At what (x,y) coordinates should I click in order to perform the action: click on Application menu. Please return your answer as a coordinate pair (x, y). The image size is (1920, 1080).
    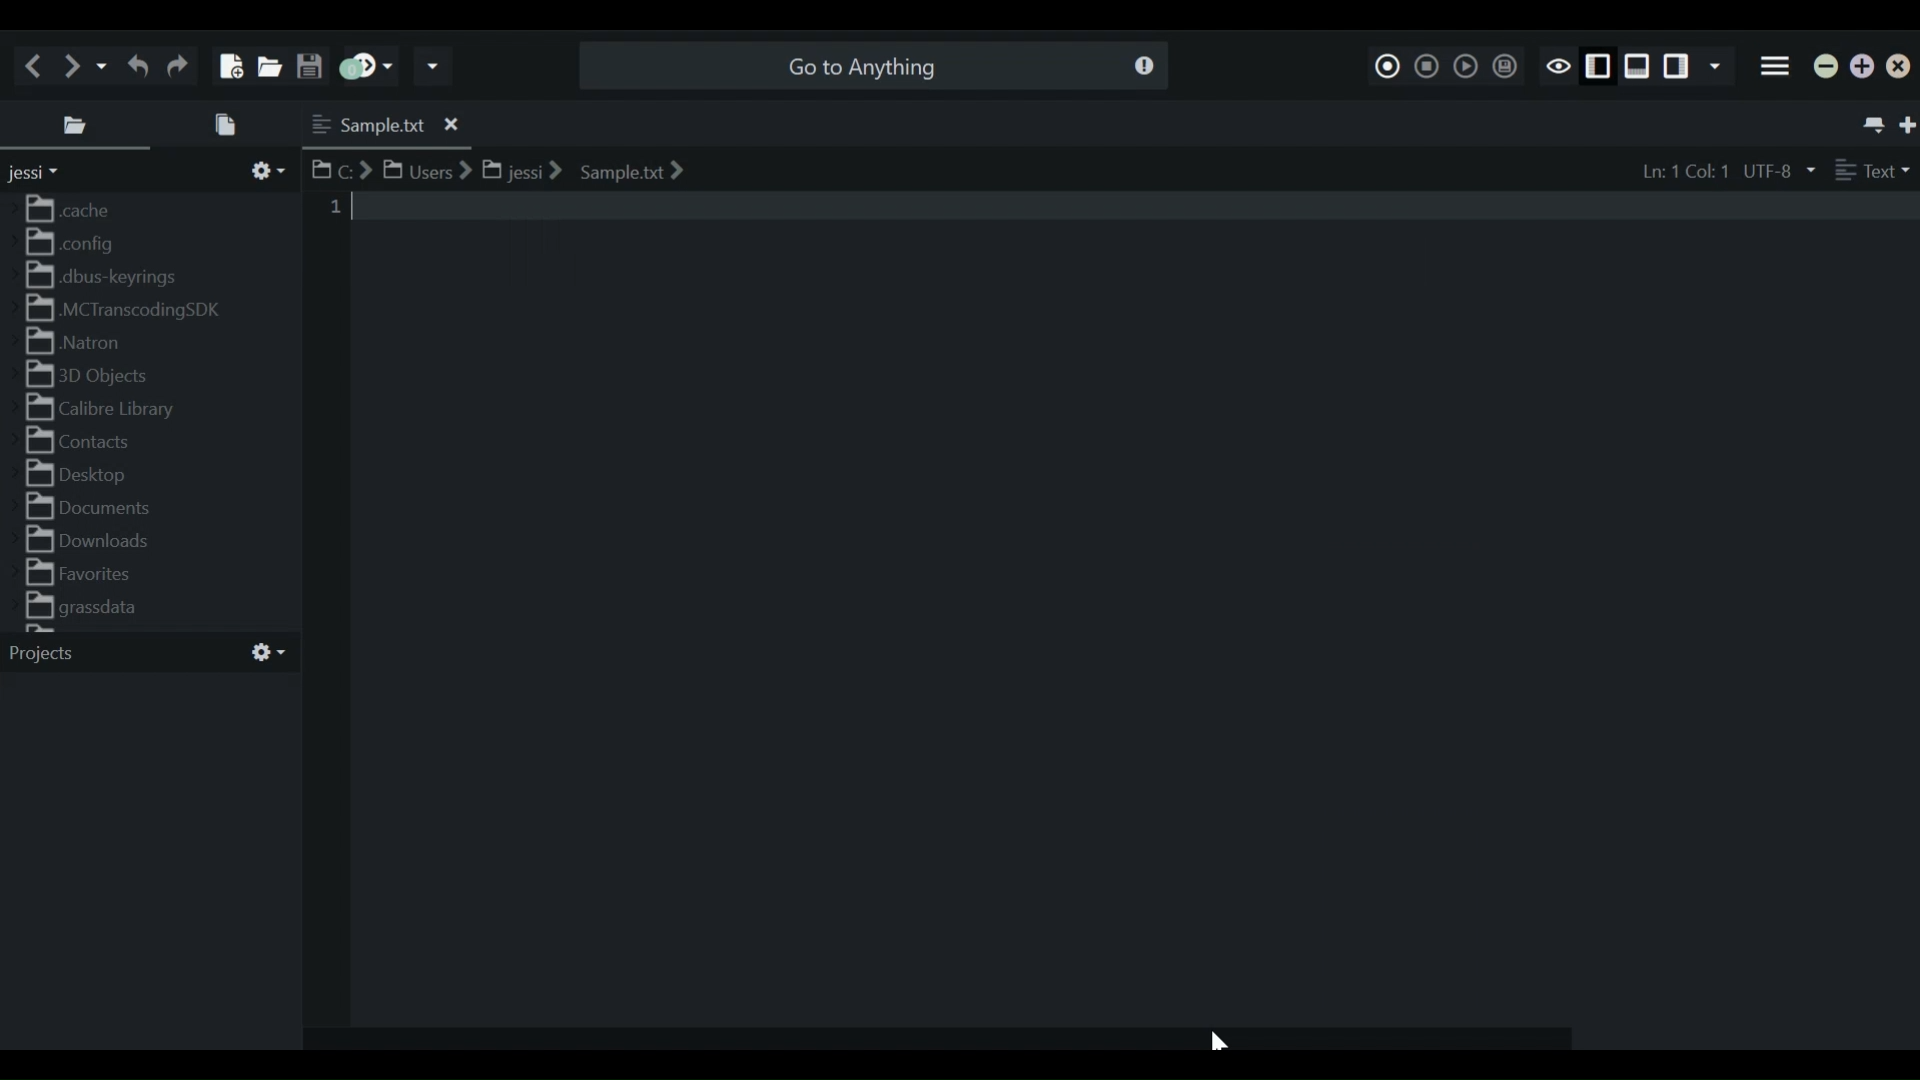
    Looking at the image, I should click on (1777, 64).